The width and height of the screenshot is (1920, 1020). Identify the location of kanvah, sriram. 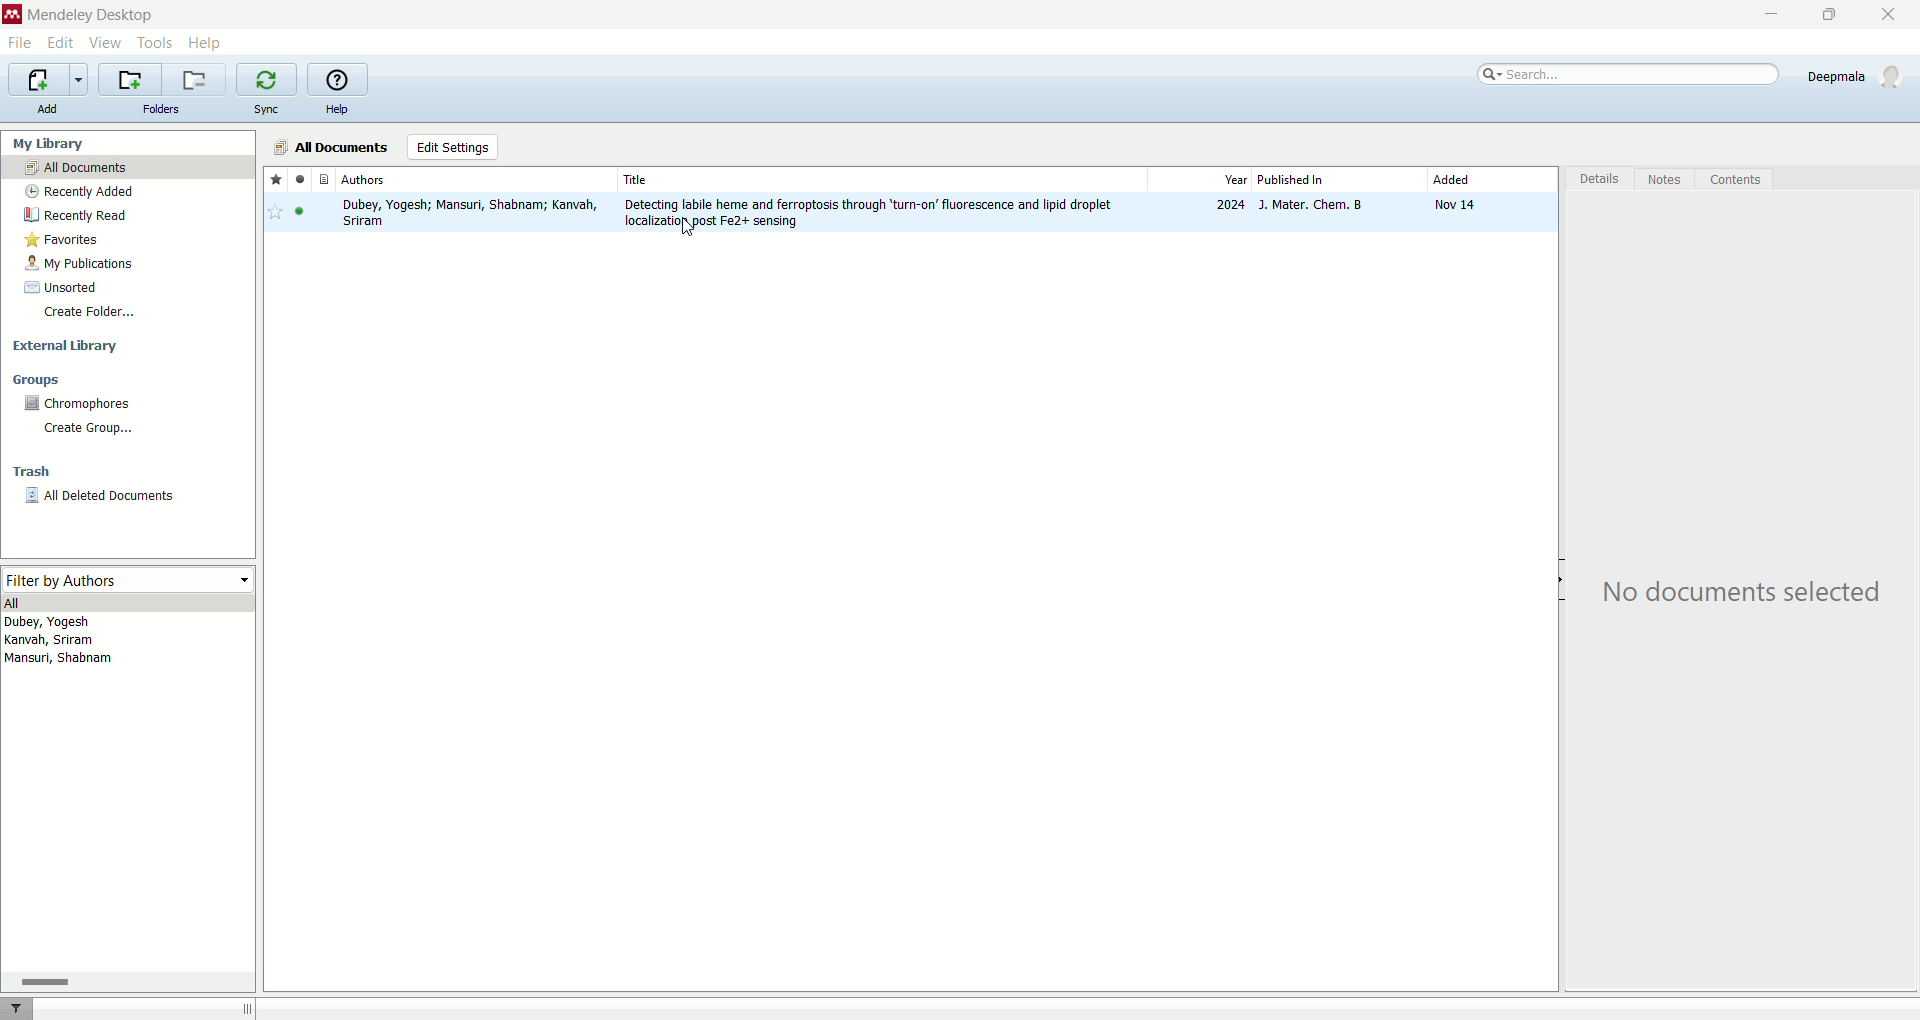
(49, 641).